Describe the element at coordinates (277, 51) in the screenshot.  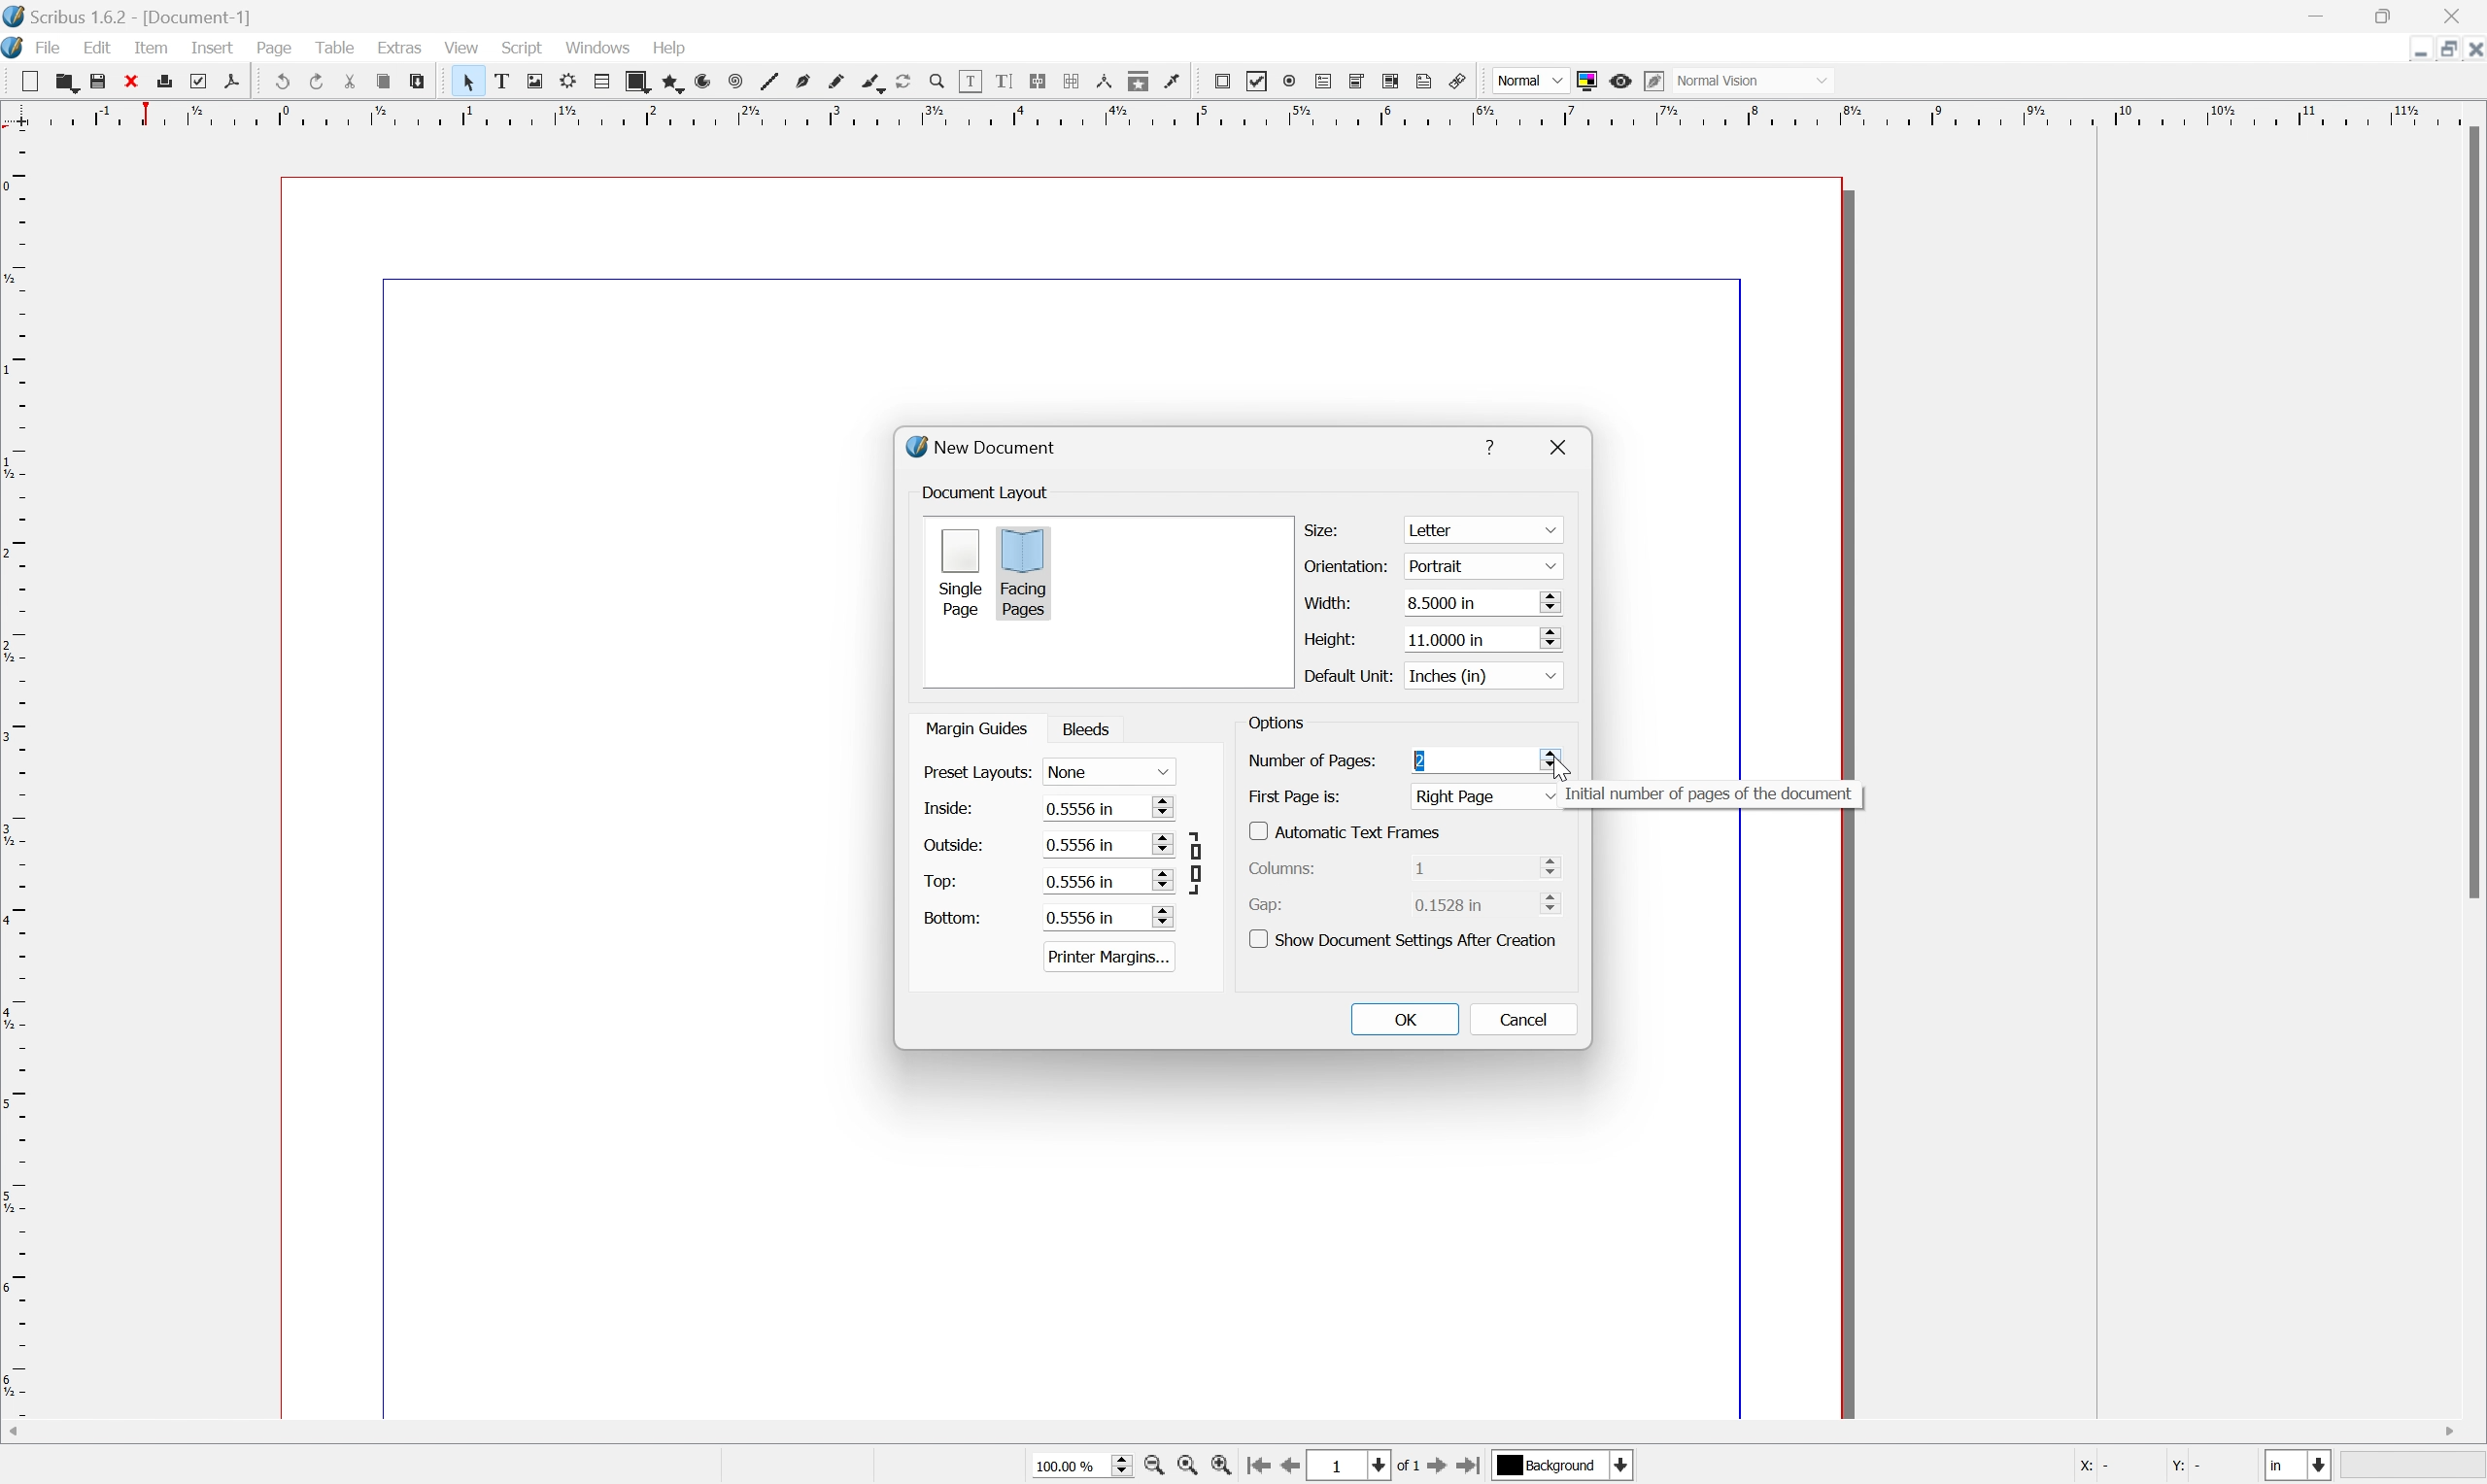
I see `Page` at that location.